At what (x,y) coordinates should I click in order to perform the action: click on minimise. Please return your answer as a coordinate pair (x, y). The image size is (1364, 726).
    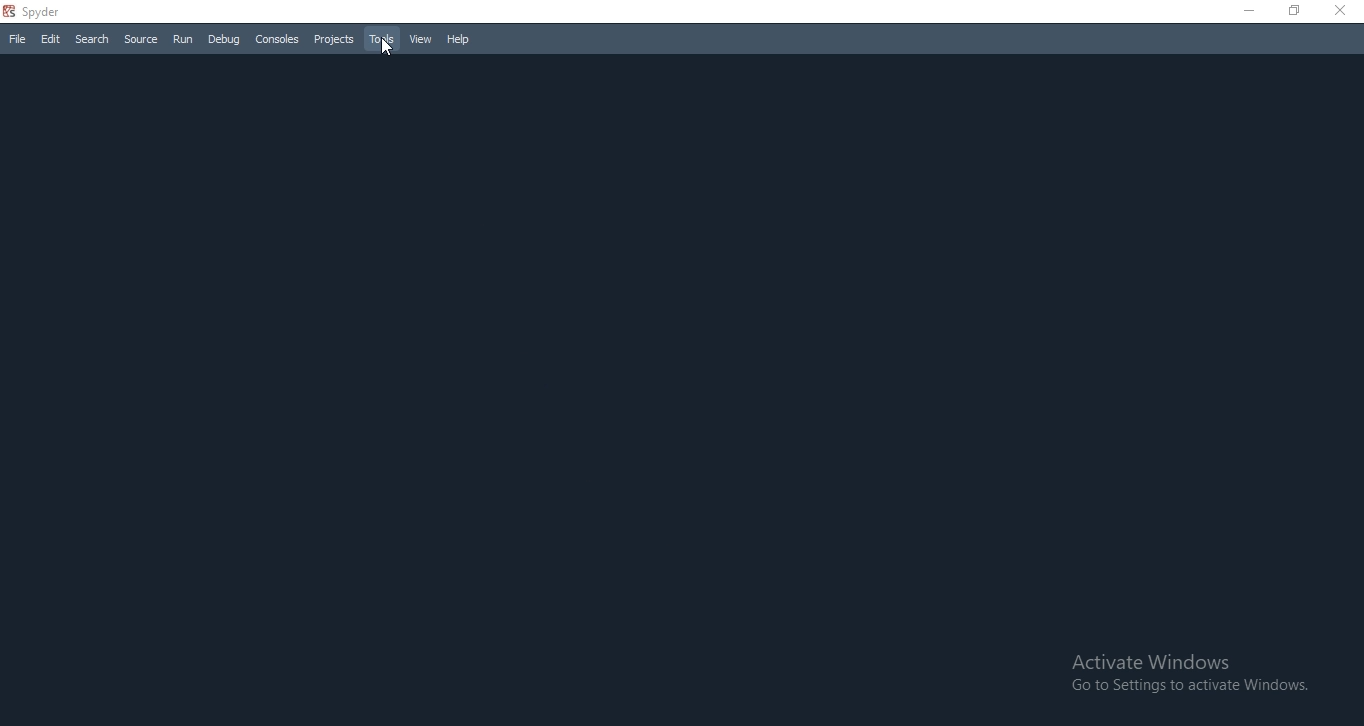
    Looking at the image, I should click on (1247, 12).